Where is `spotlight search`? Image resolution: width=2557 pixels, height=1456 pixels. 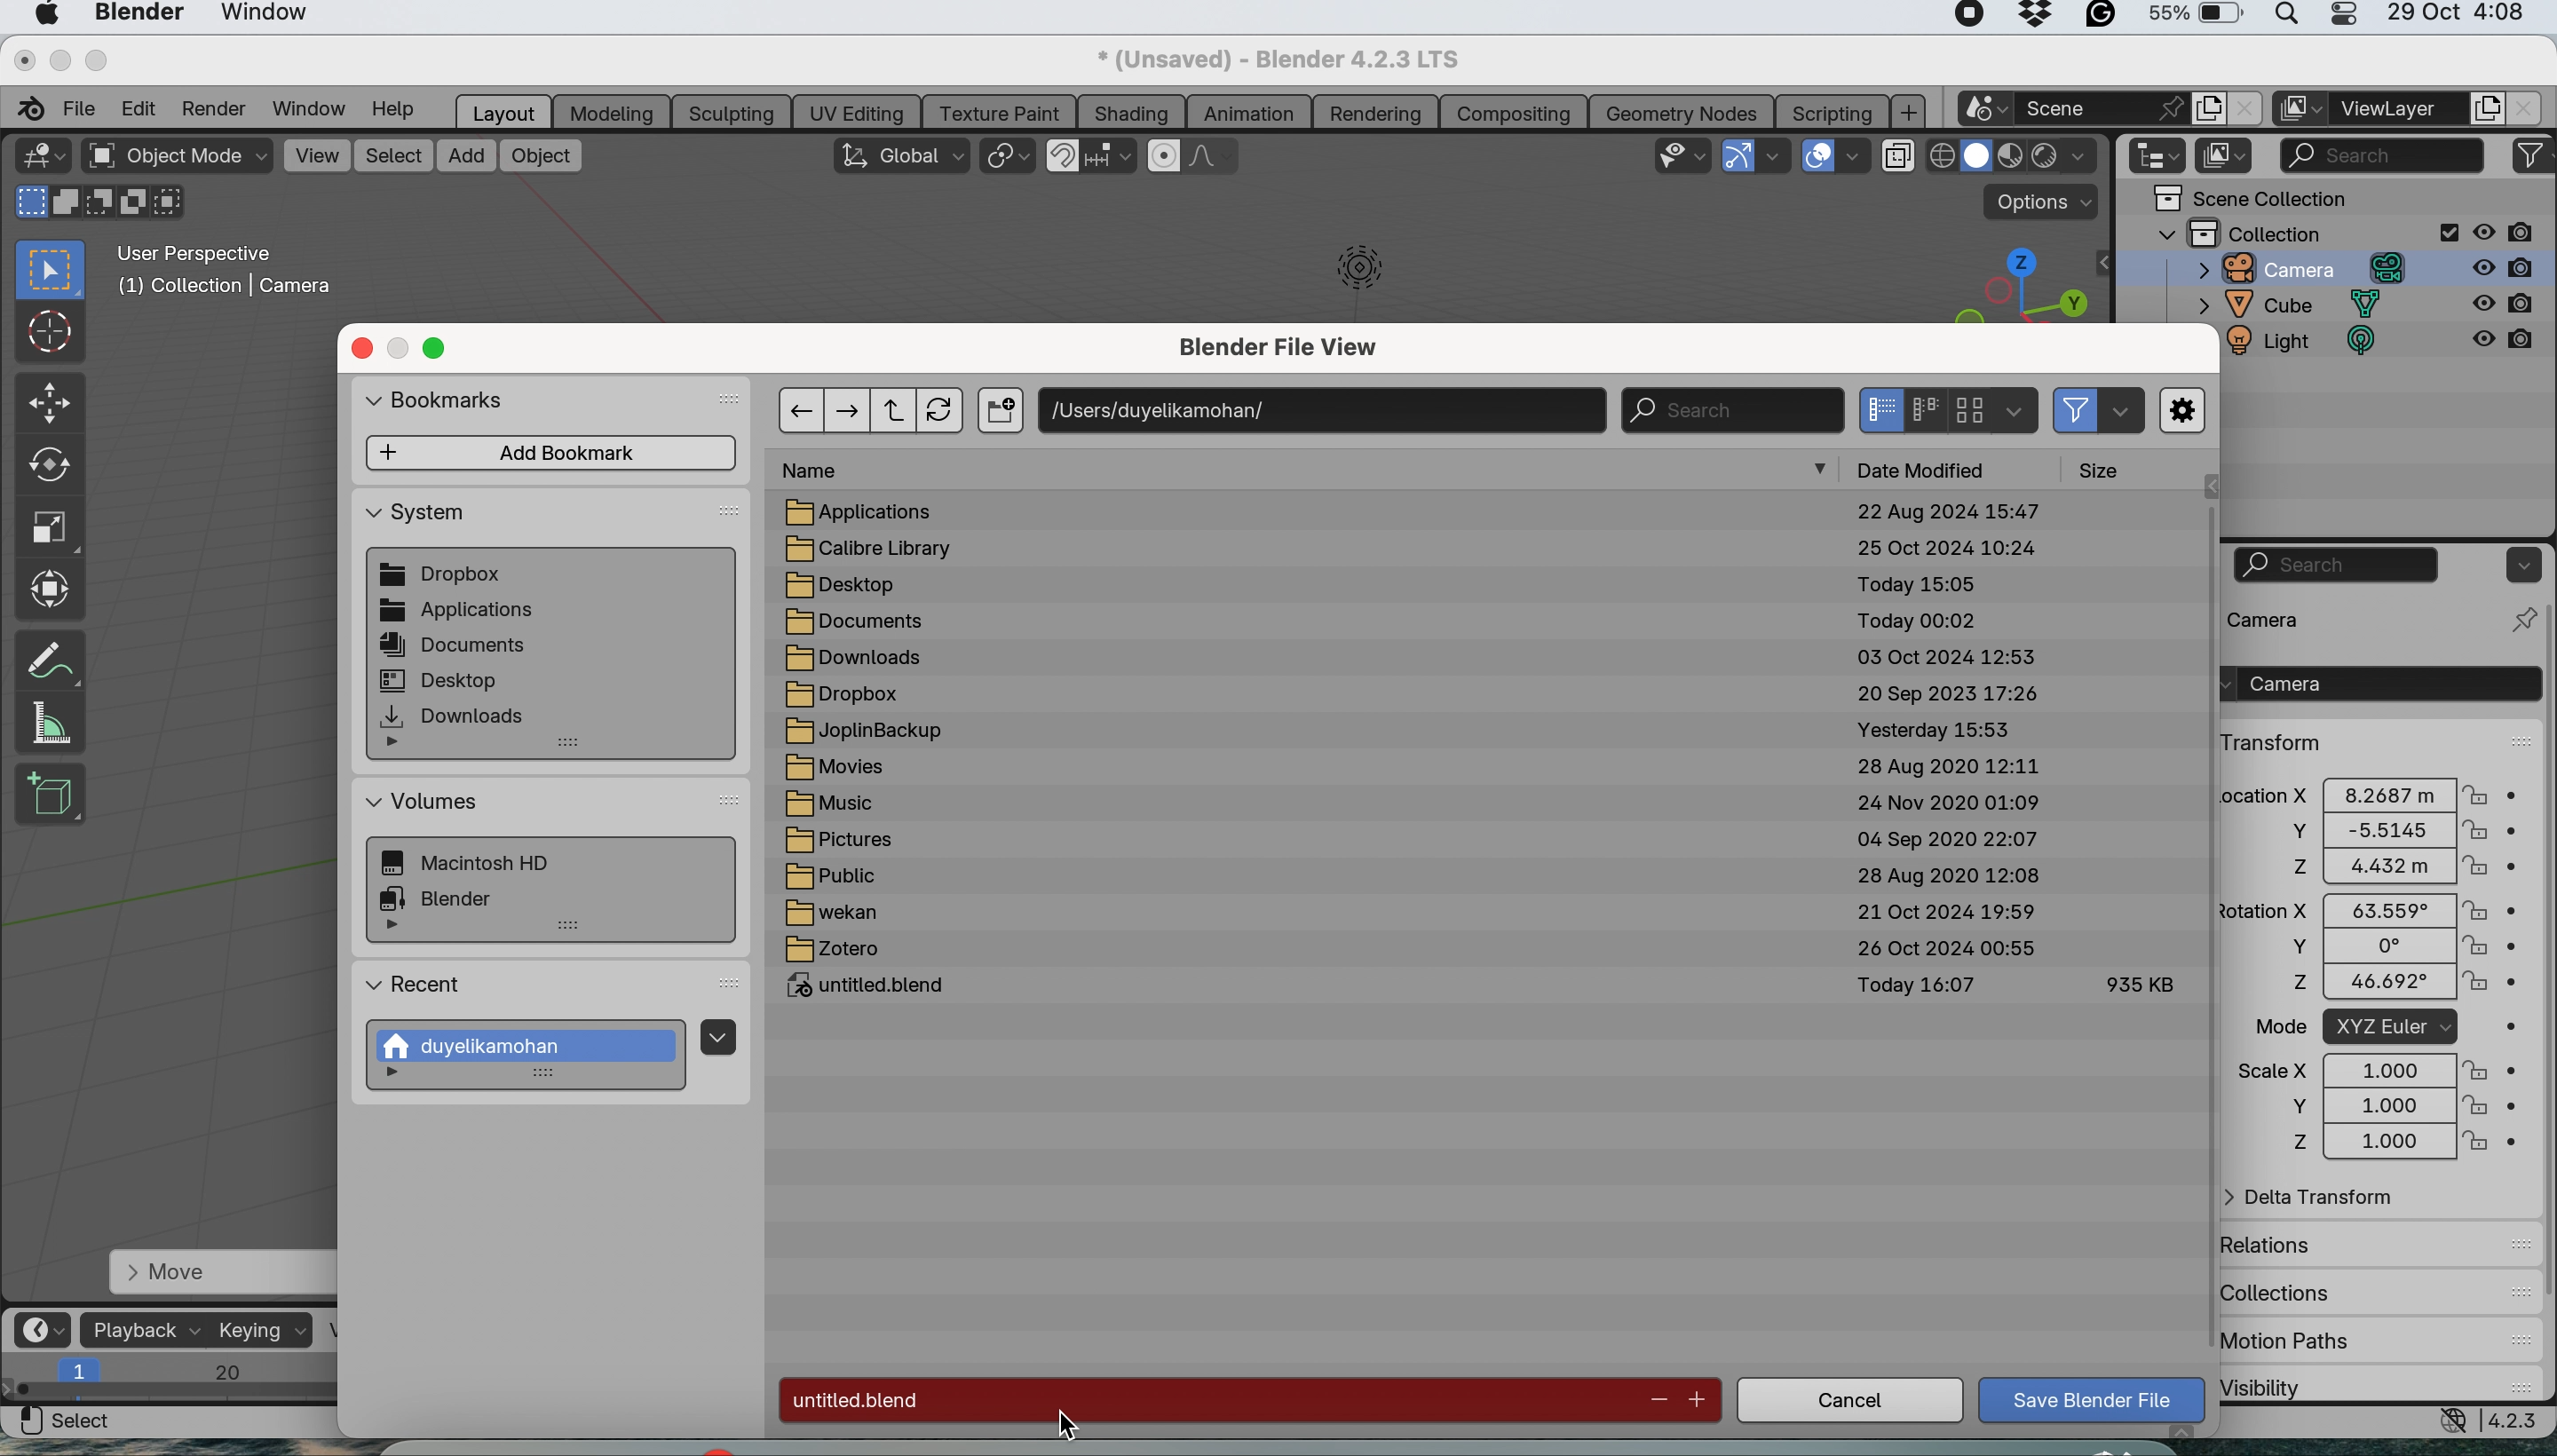
spotlight search is located at coordinates (2283, 19).